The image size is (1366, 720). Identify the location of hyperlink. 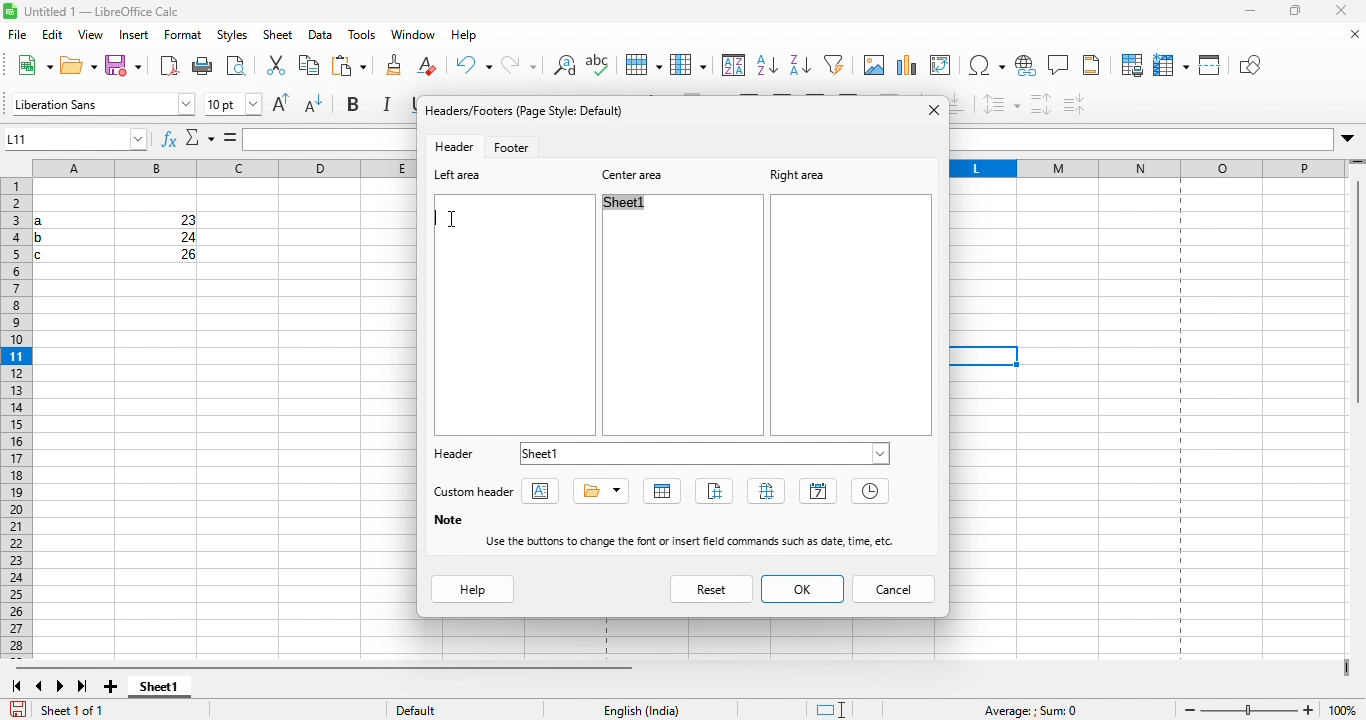
(1025, 69).